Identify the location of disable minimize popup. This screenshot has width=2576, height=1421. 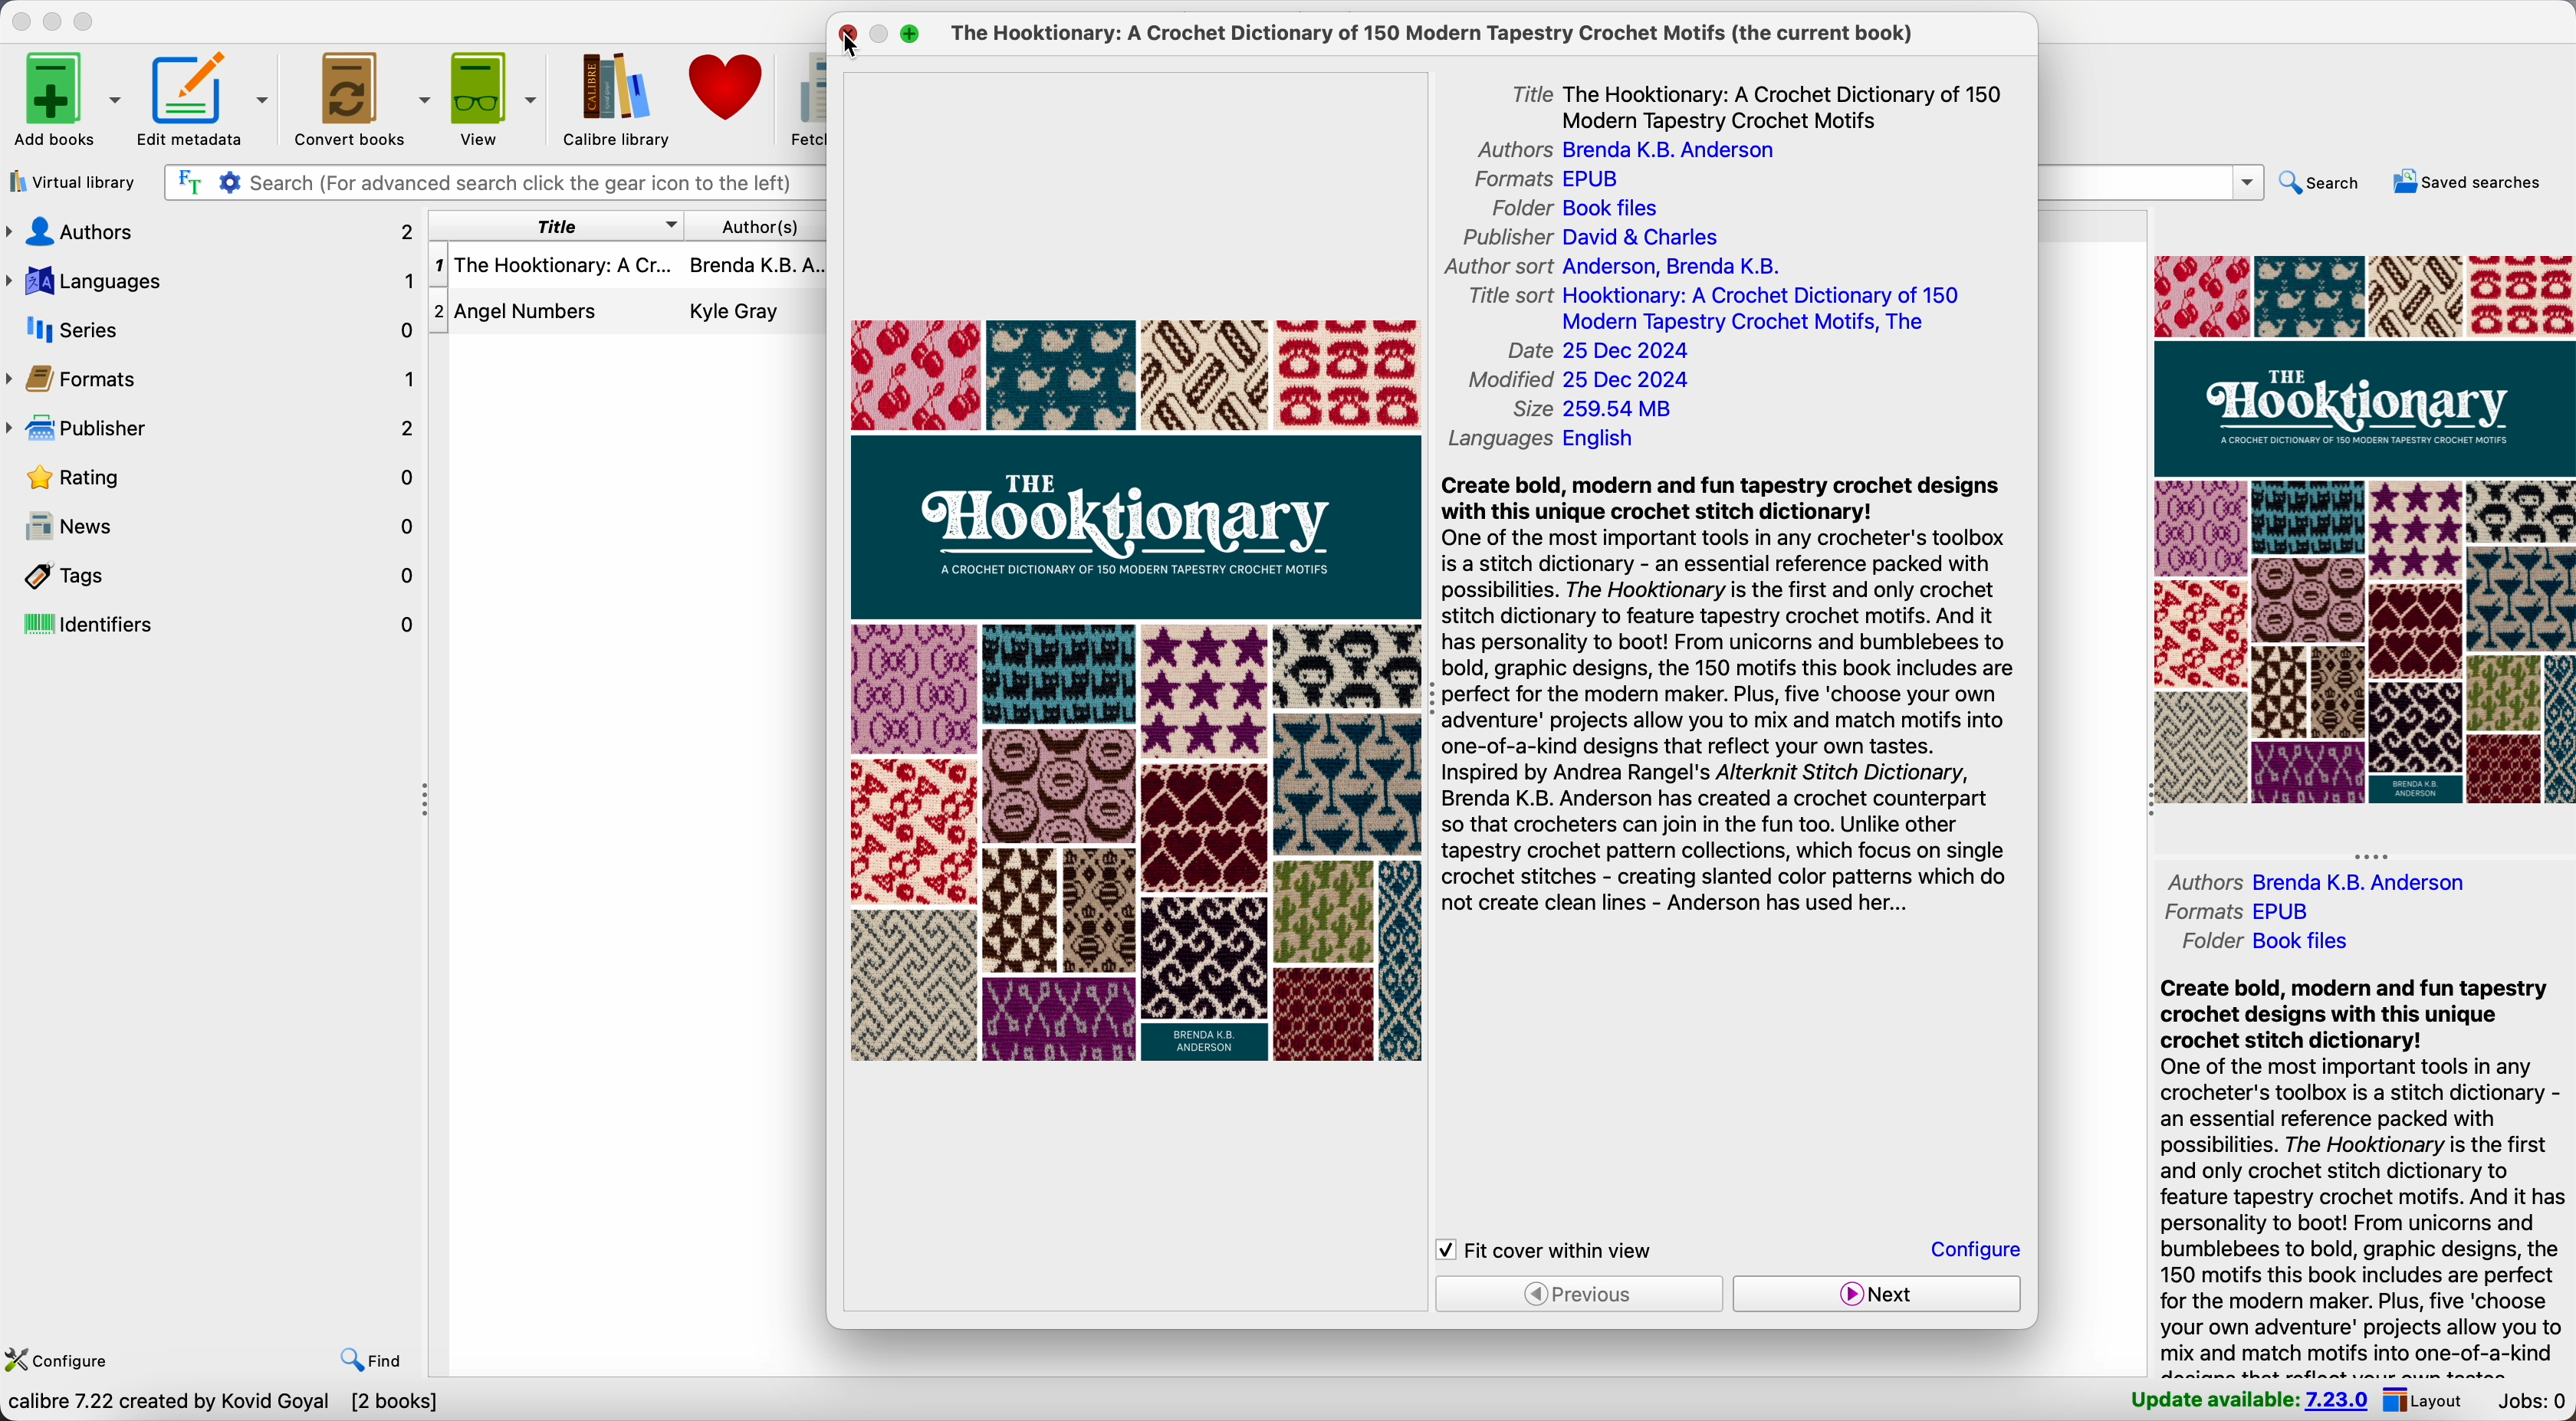
(884, 35).